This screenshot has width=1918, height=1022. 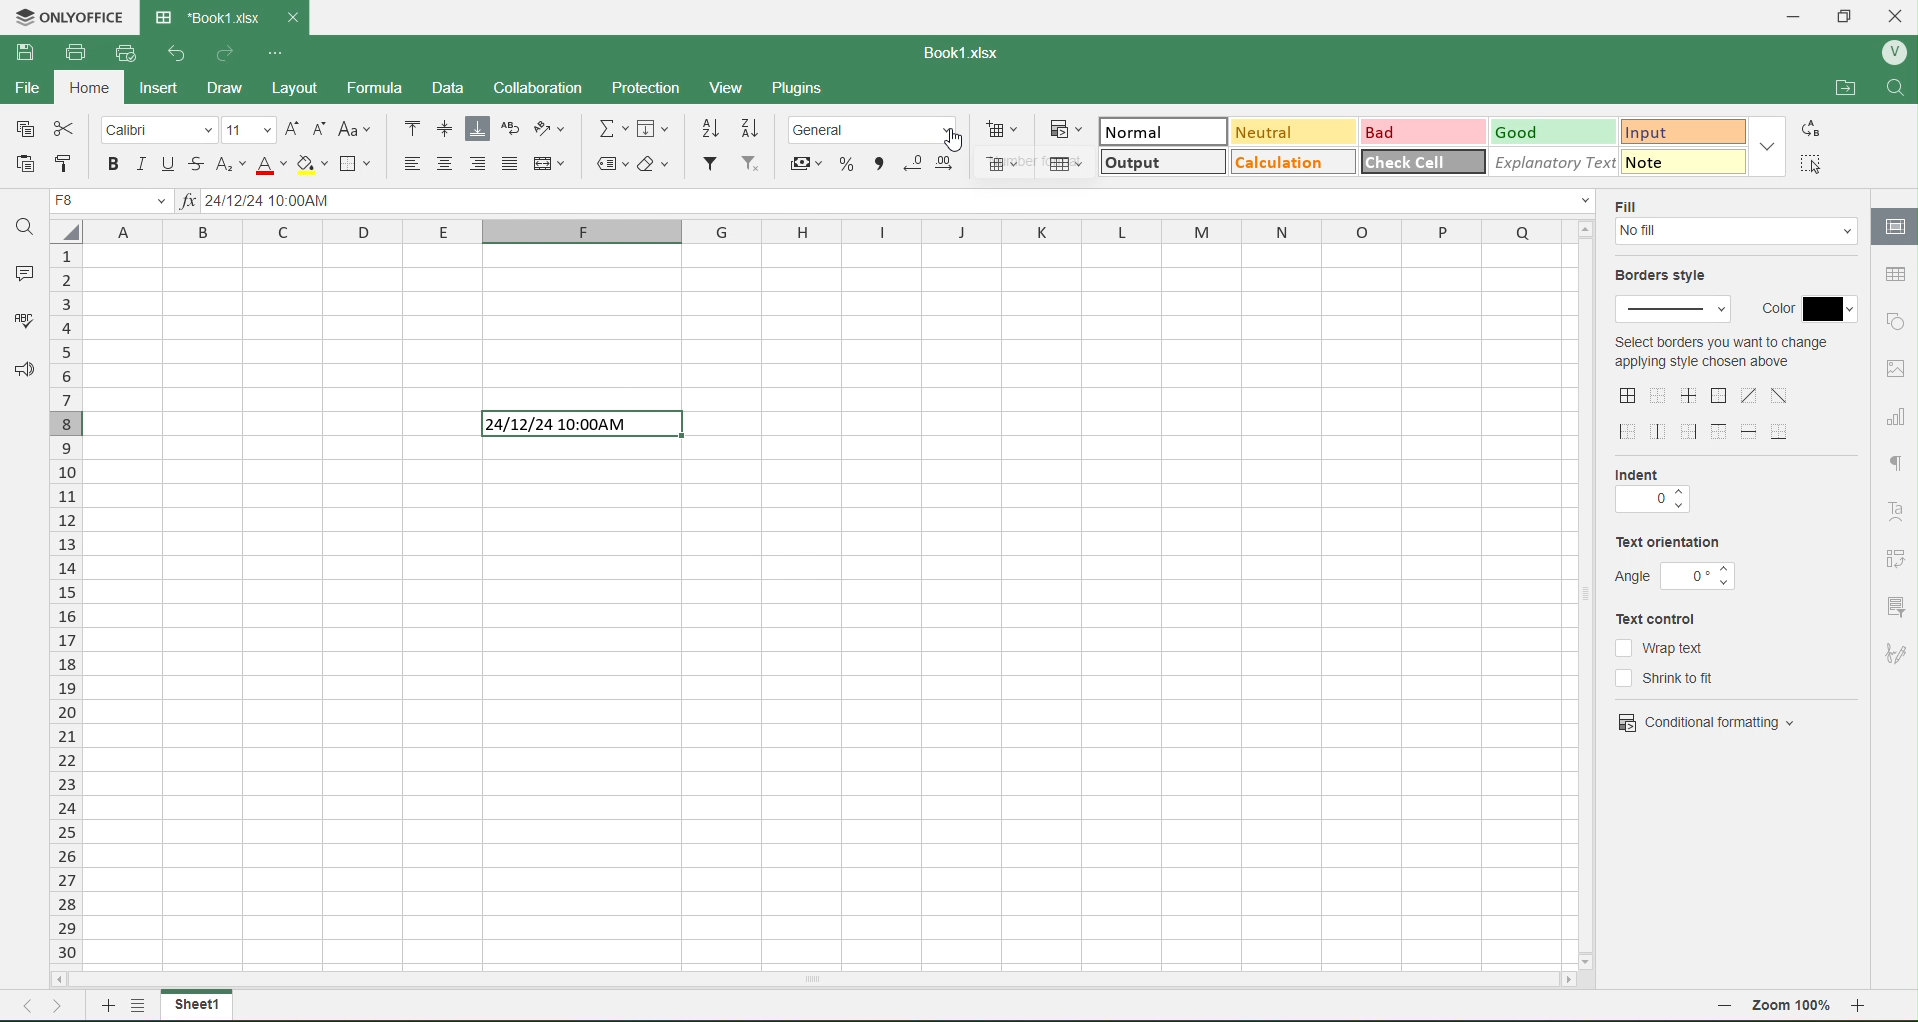 What do you see at coordinates (1137, 165) in the screenshot?
I see `output` at bounding box center [1137, 165].